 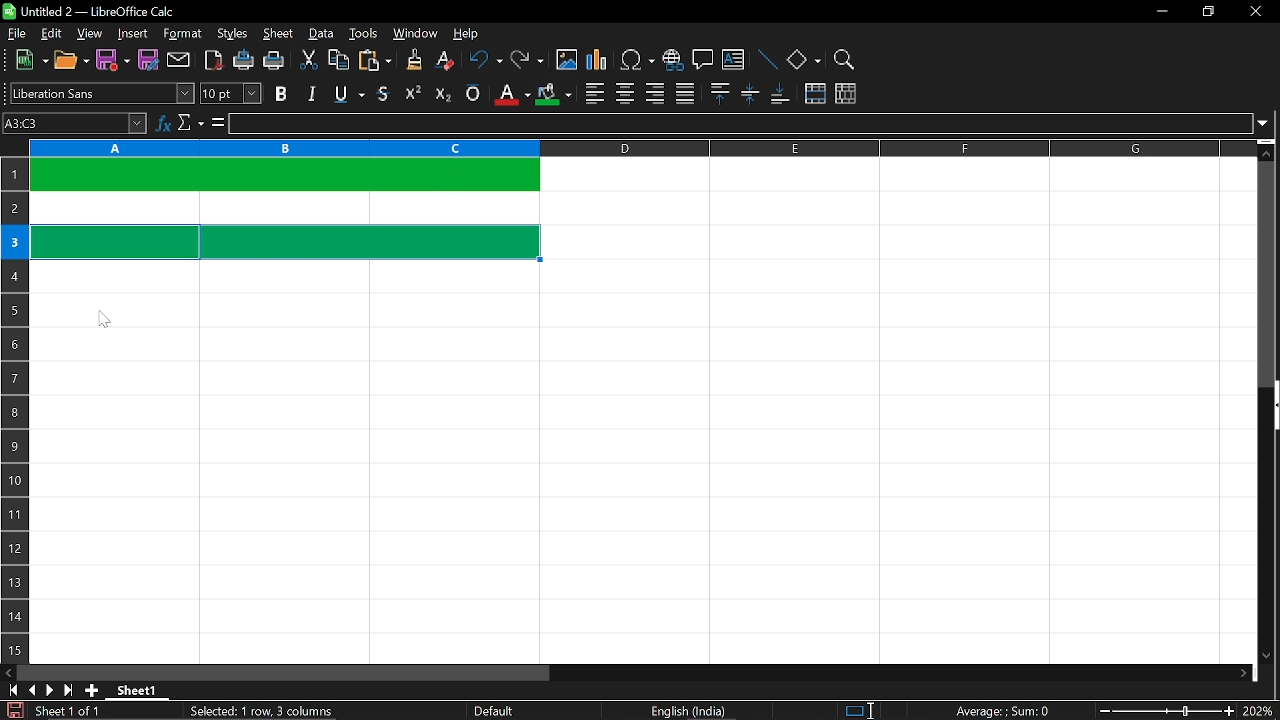 I want to click on go to first page, so click(x=10, y=691).